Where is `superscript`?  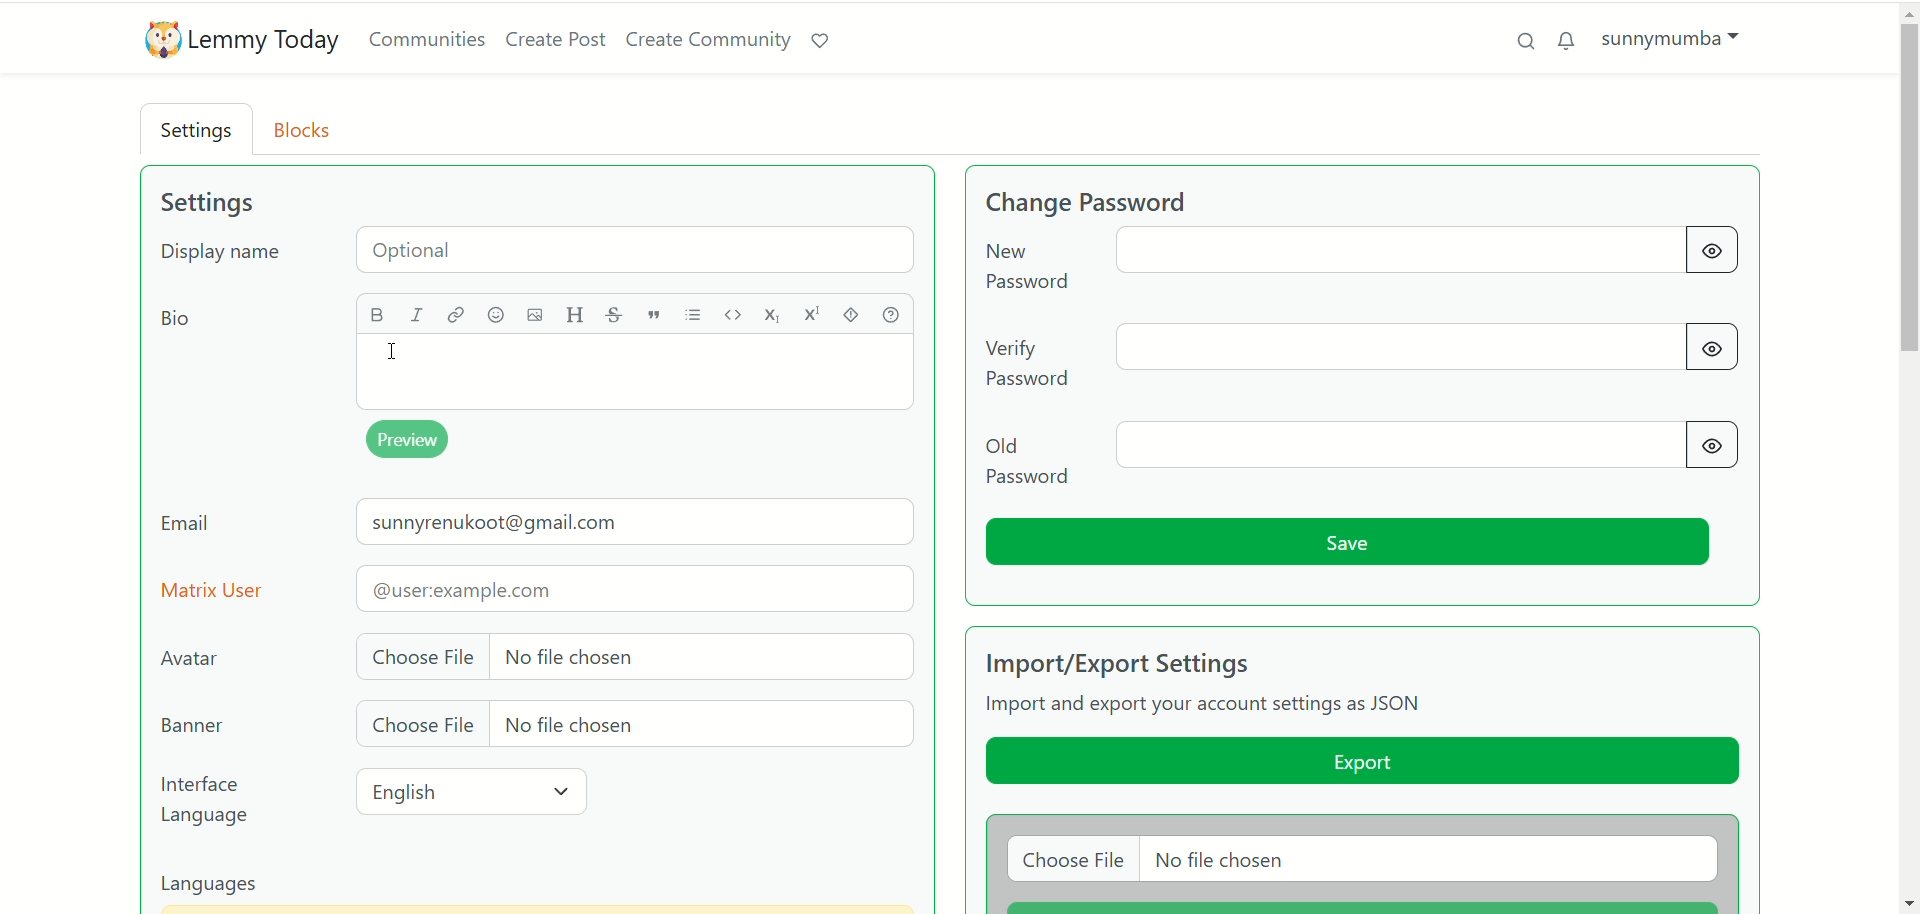
superscript is located at coordinates (812, 317).